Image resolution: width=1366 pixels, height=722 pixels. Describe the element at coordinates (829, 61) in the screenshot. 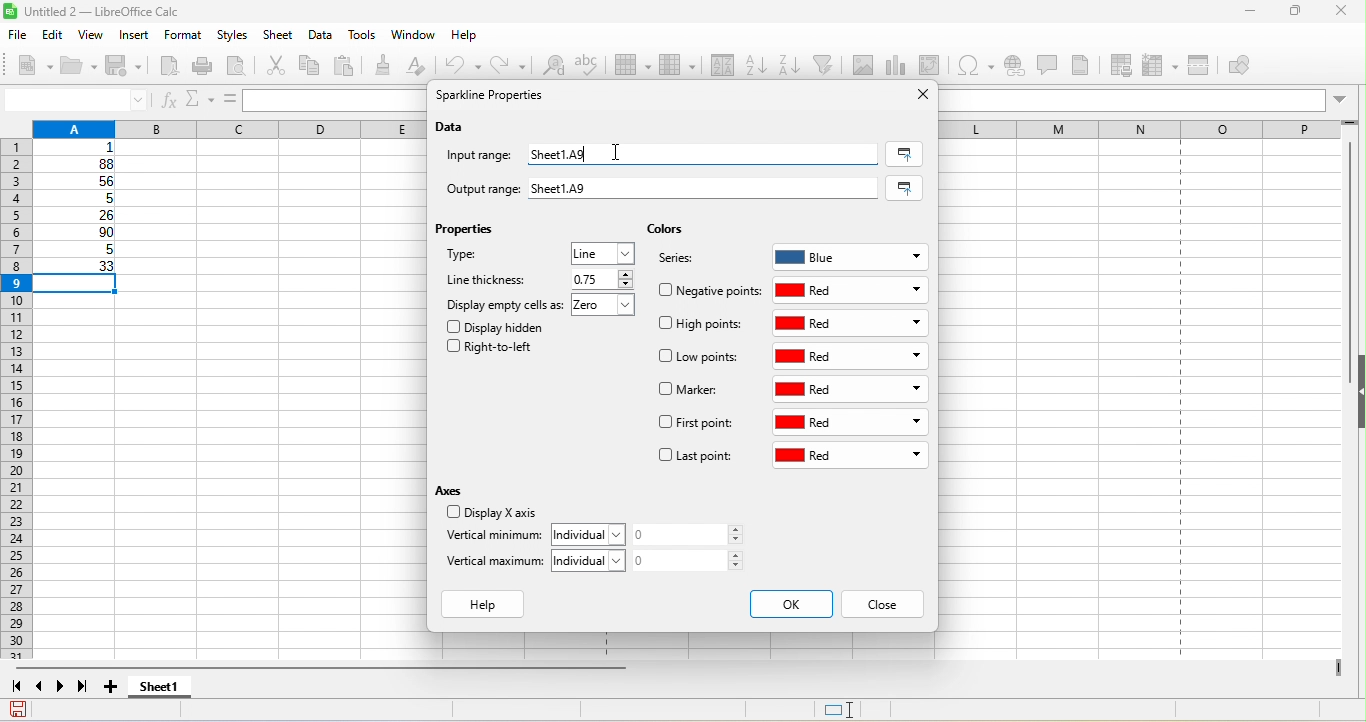

I see `auto filter` at that location.